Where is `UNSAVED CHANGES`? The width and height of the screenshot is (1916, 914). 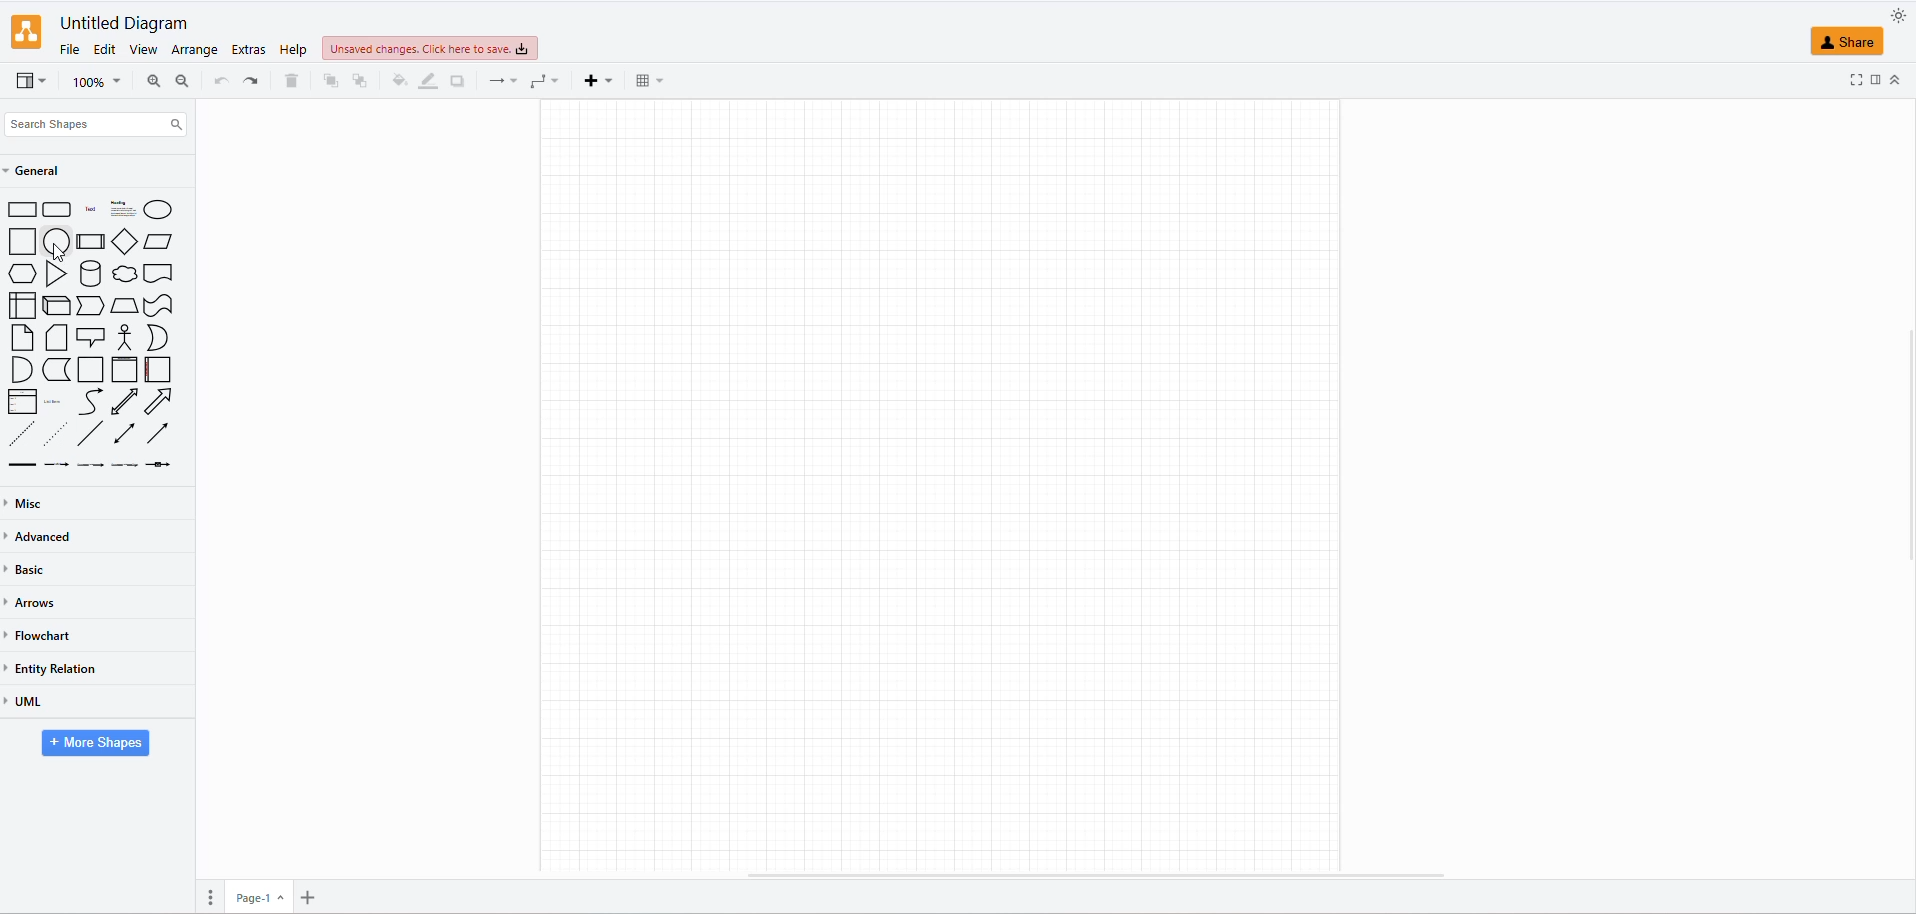
UNSAVED CHANGES is located at coordinates (451, 49).